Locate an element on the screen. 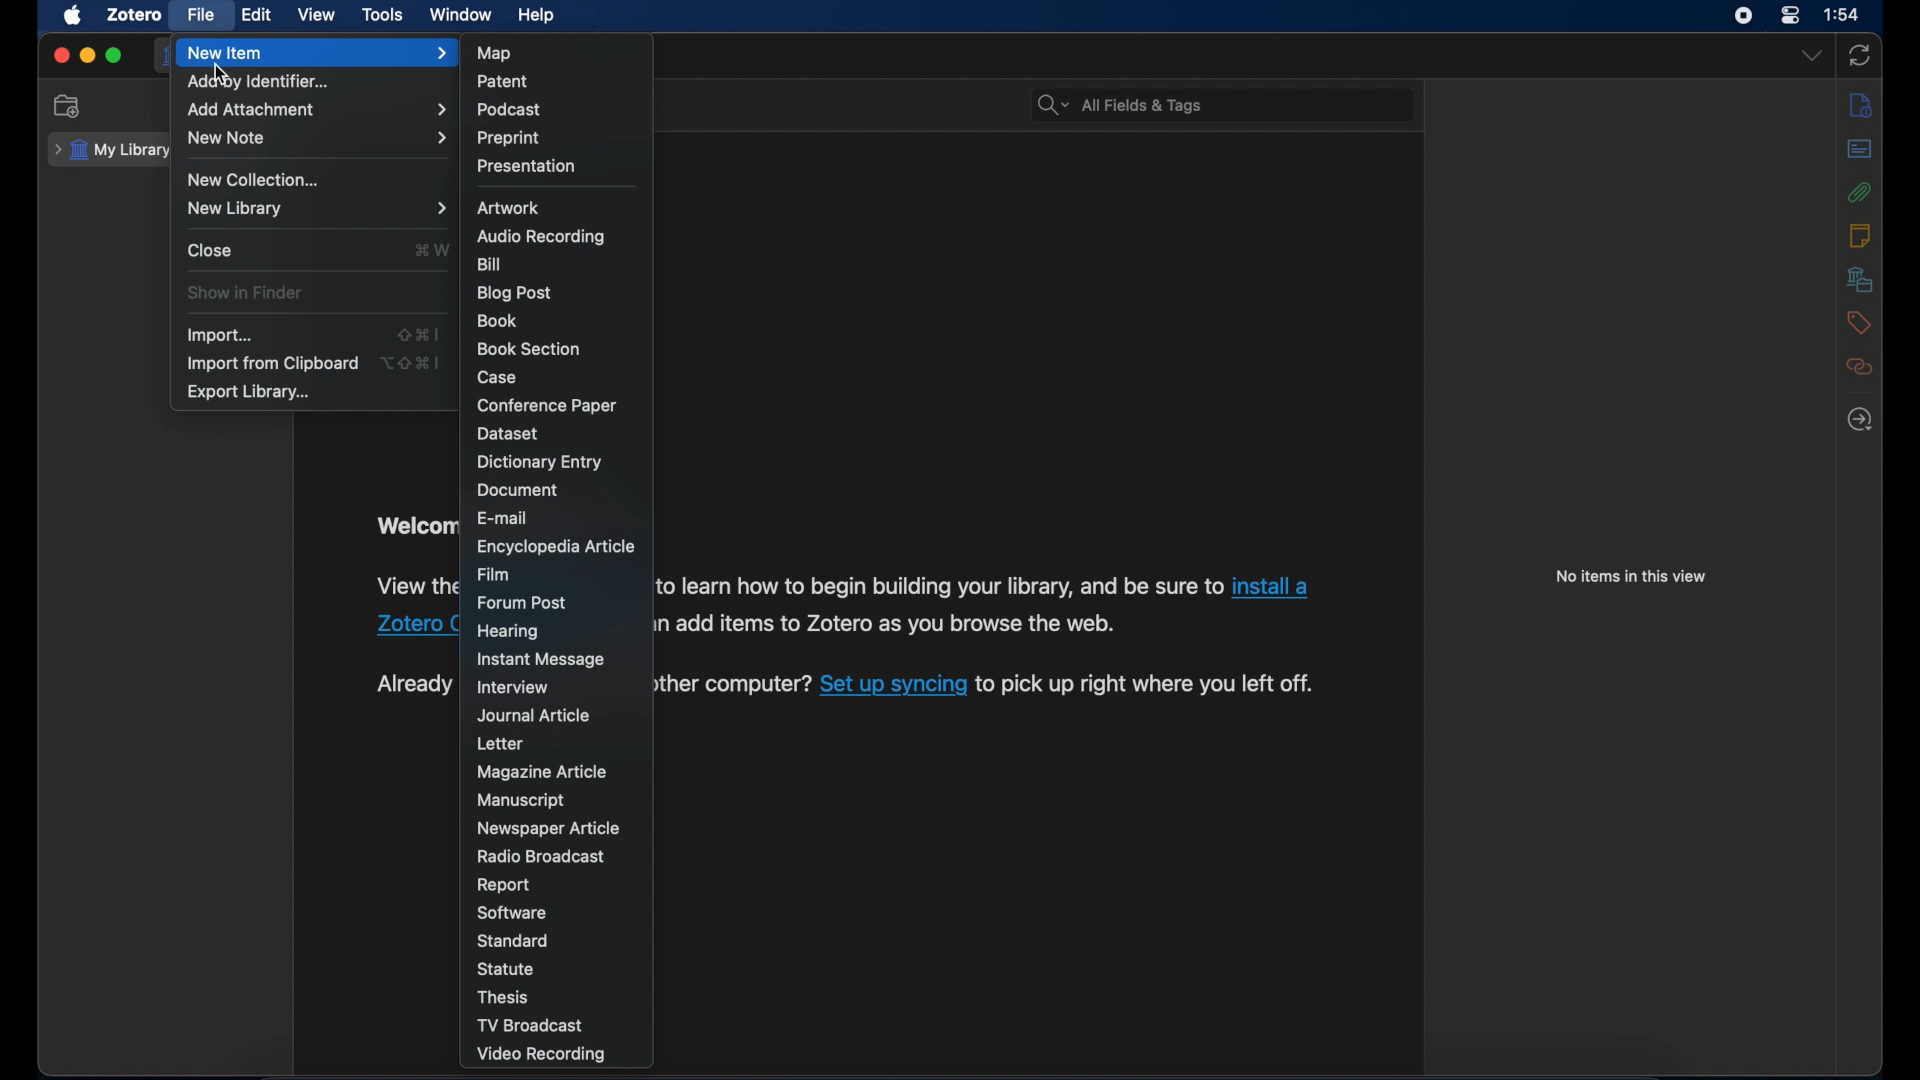 The height and width of the screenshot is (1080, 1920). encyclopedia article is located at coordinates (556, 547).